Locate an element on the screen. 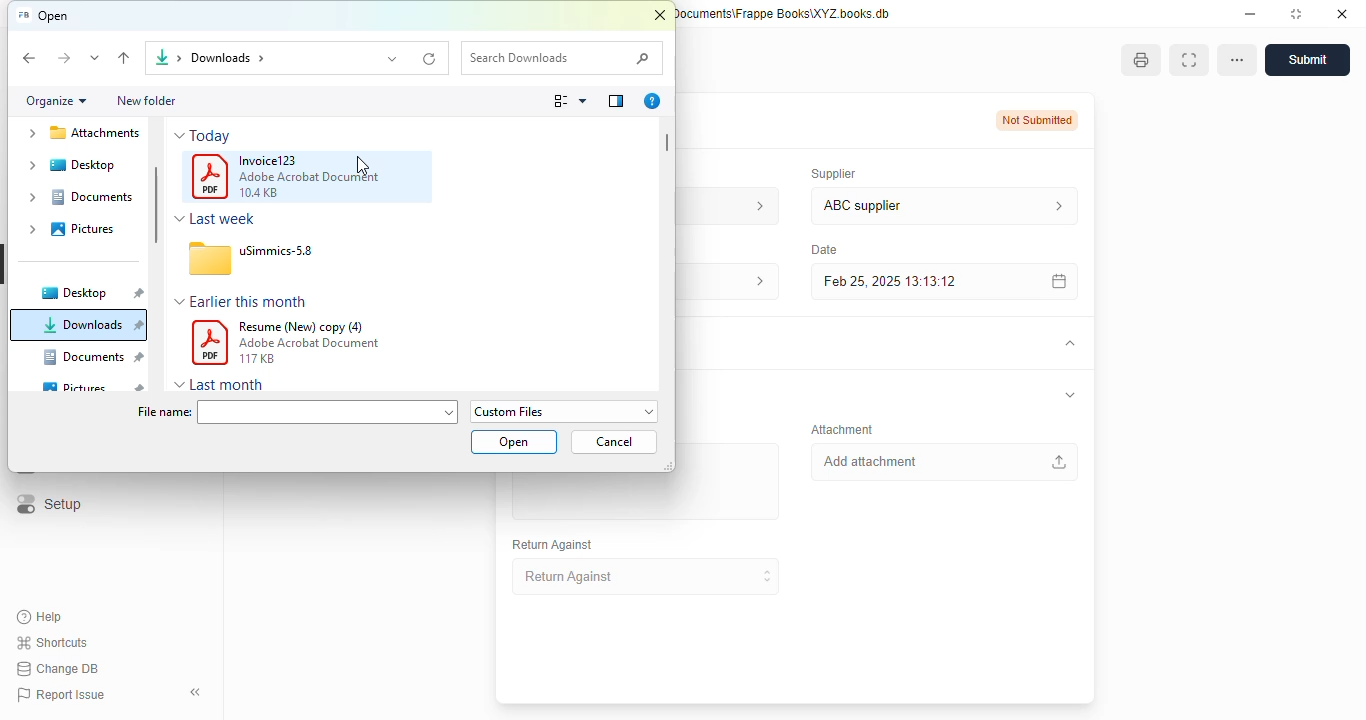 Image resolution: width=1366 pixels, height=720 pixels. close is located at coordinates (660, 16).